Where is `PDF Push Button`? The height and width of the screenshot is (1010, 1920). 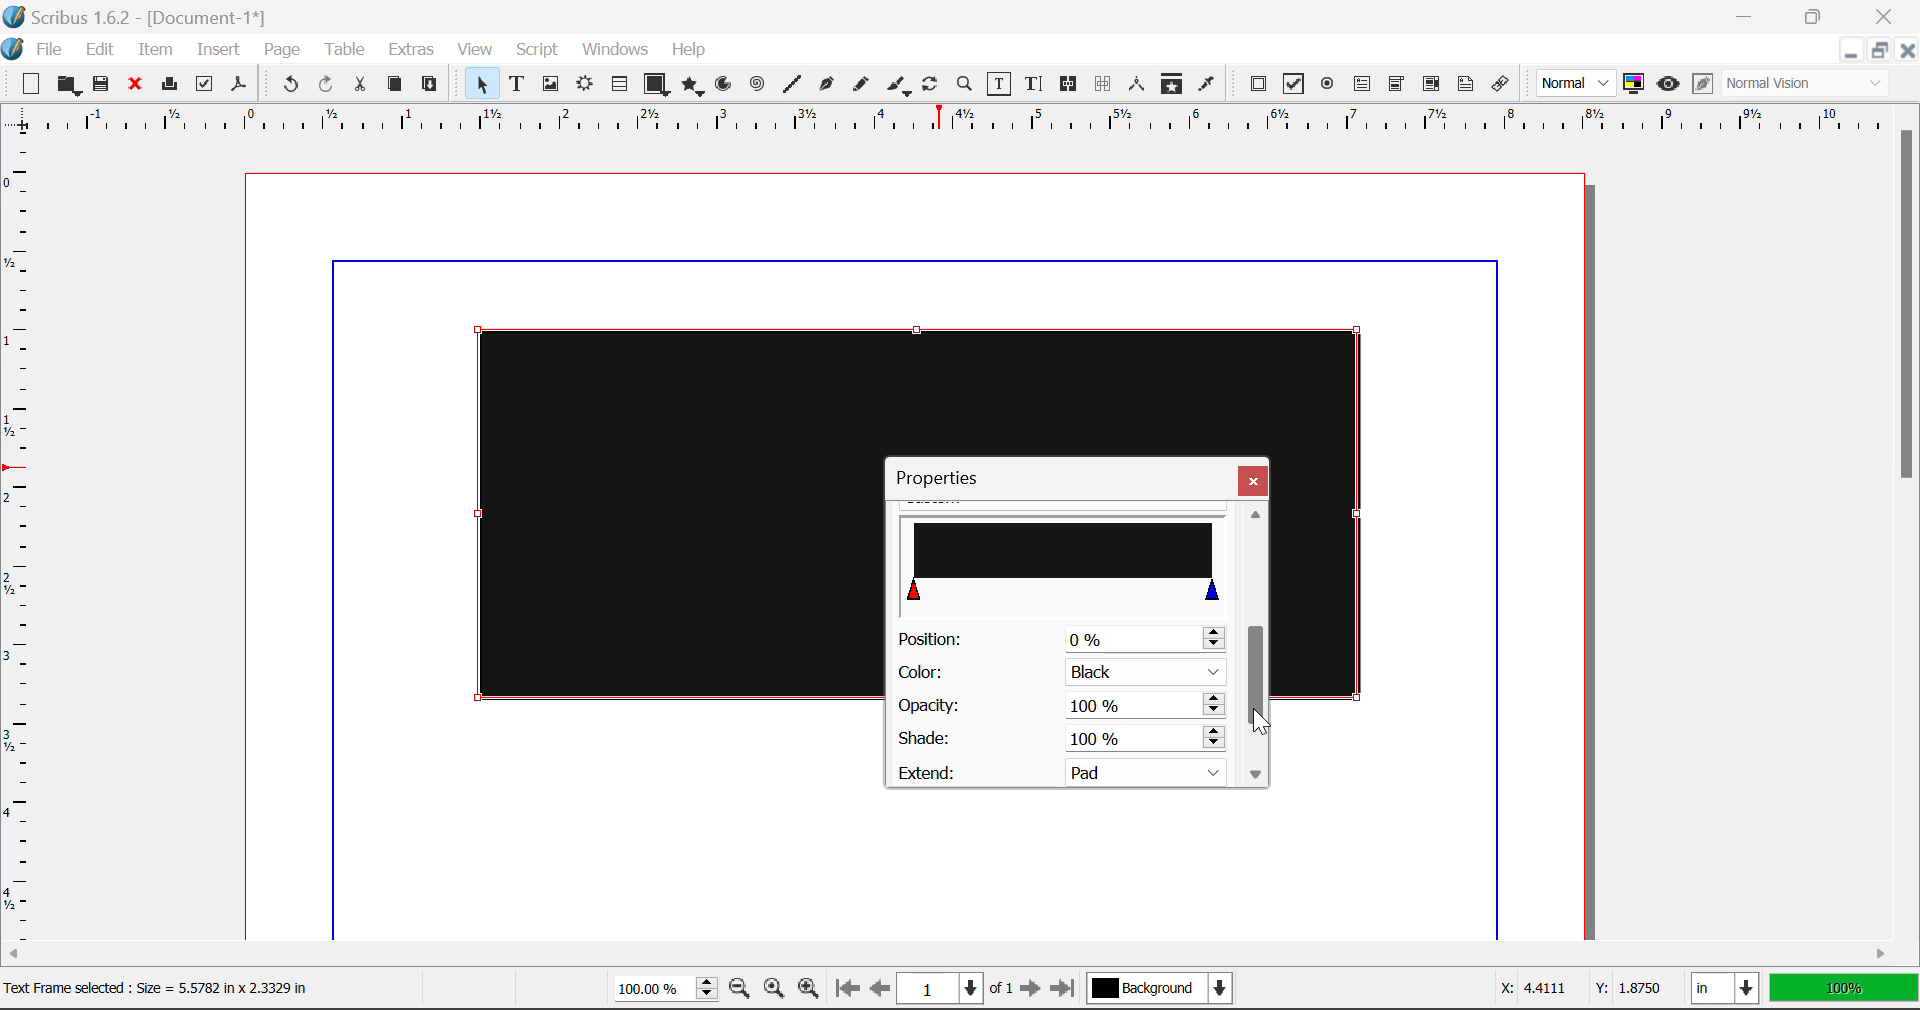
PDF Push Button is located at coordinates (1258, 83).